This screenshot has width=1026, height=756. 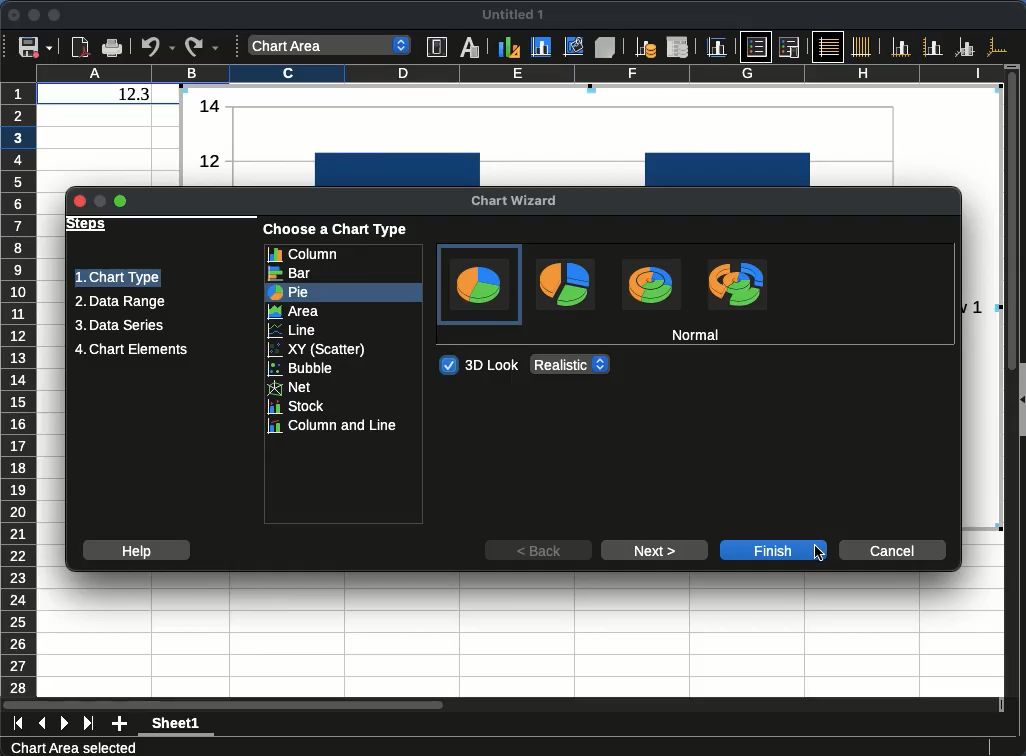 I want to click on choose a chart type, so click(x=337, y=230).